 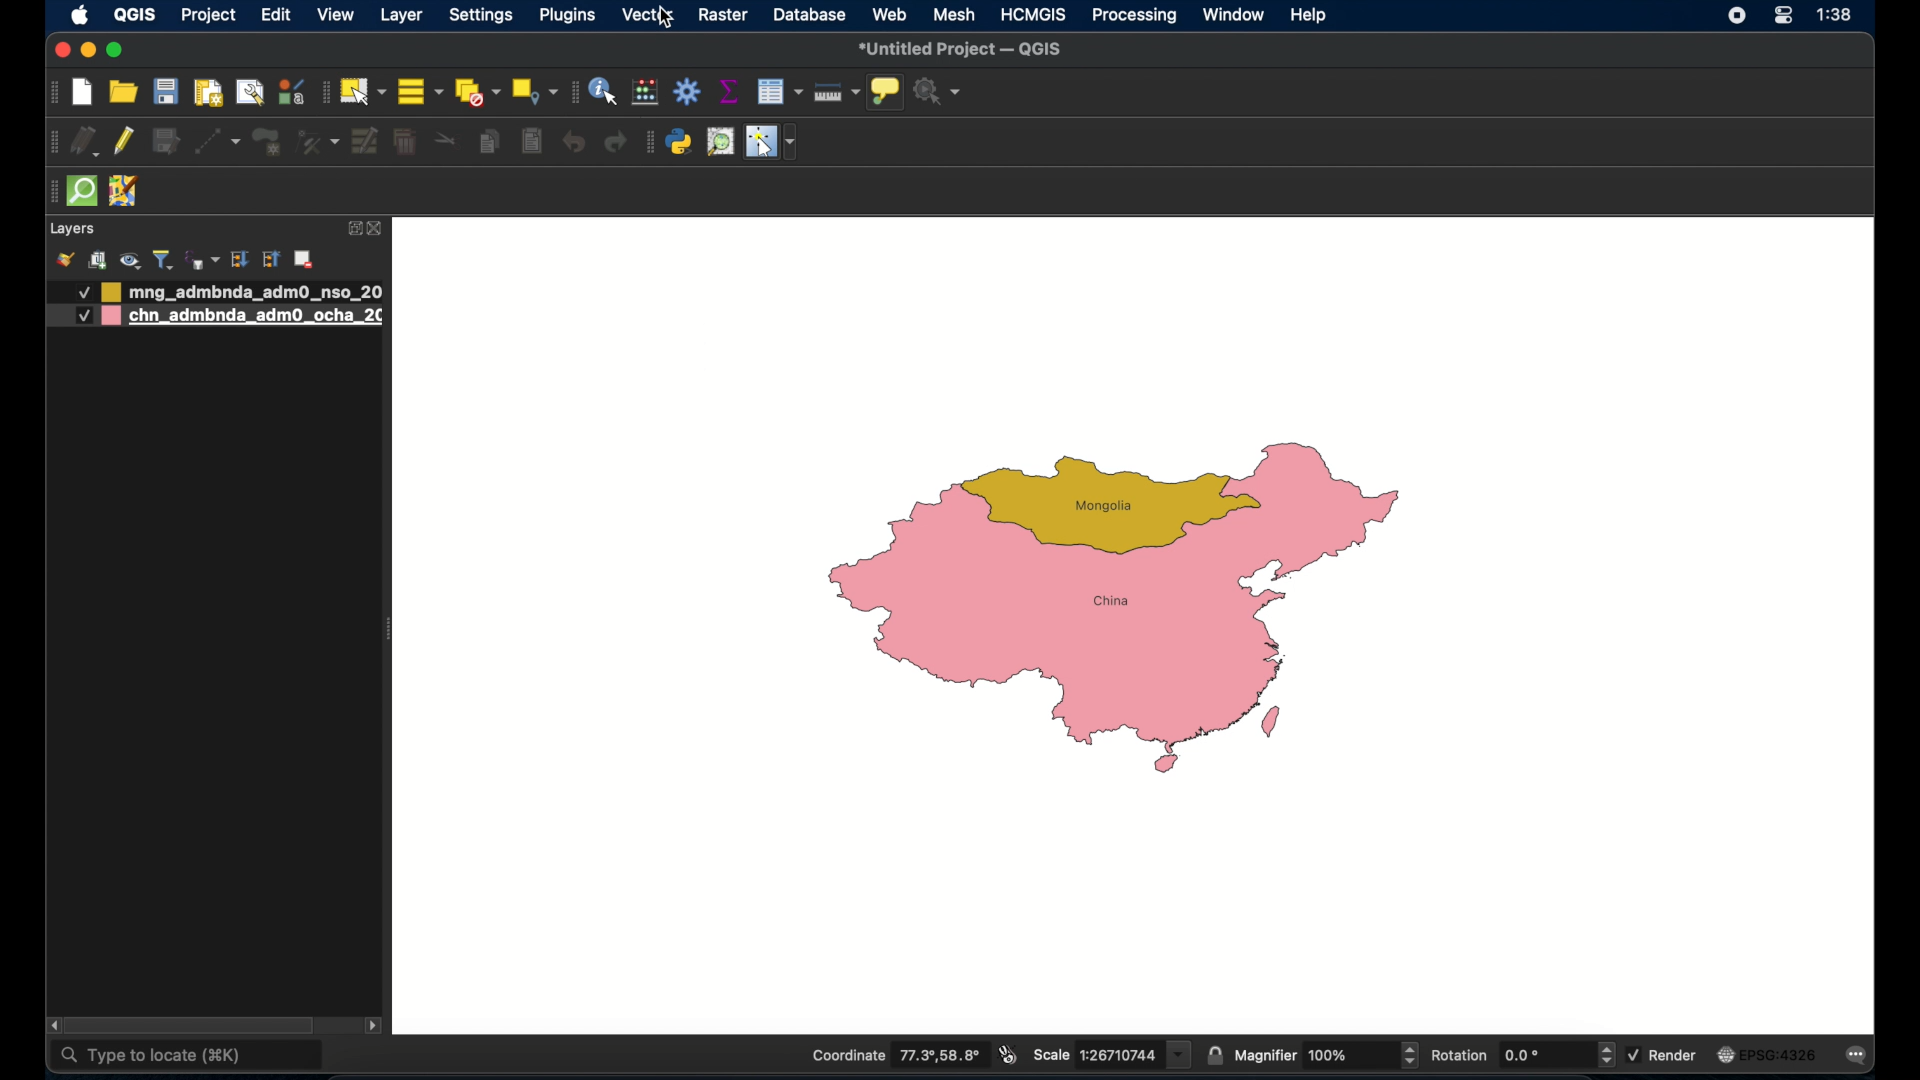 What do you see at coordinates (885, 91) in the screenshot?
I see `show map tips` at bounding box center [885, 91].